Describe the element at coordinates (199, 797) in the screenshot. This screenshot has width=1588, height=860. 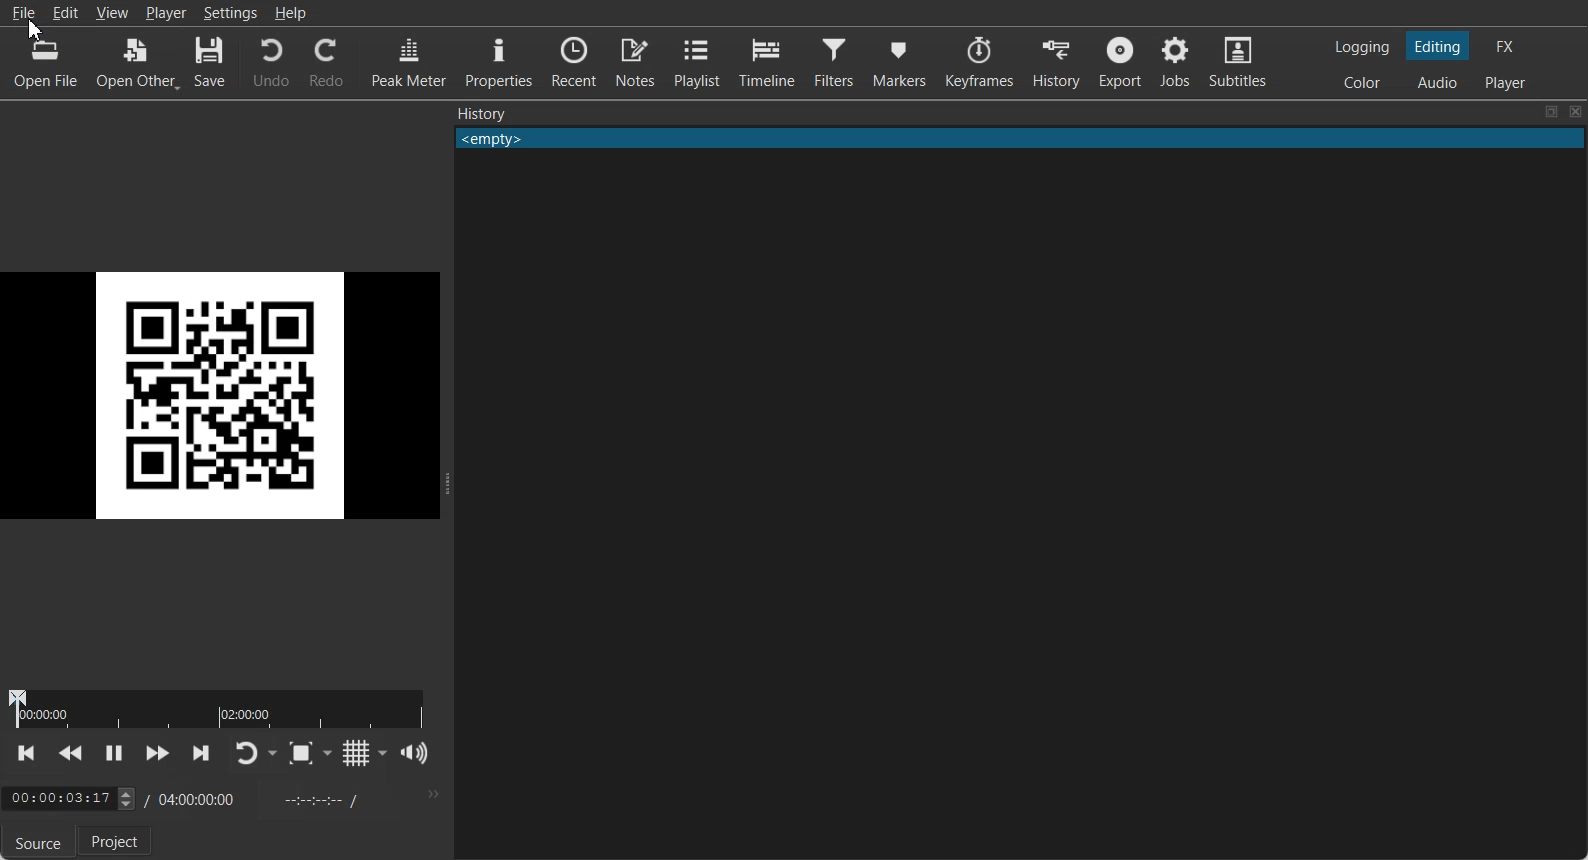
I see `Time` at that location.